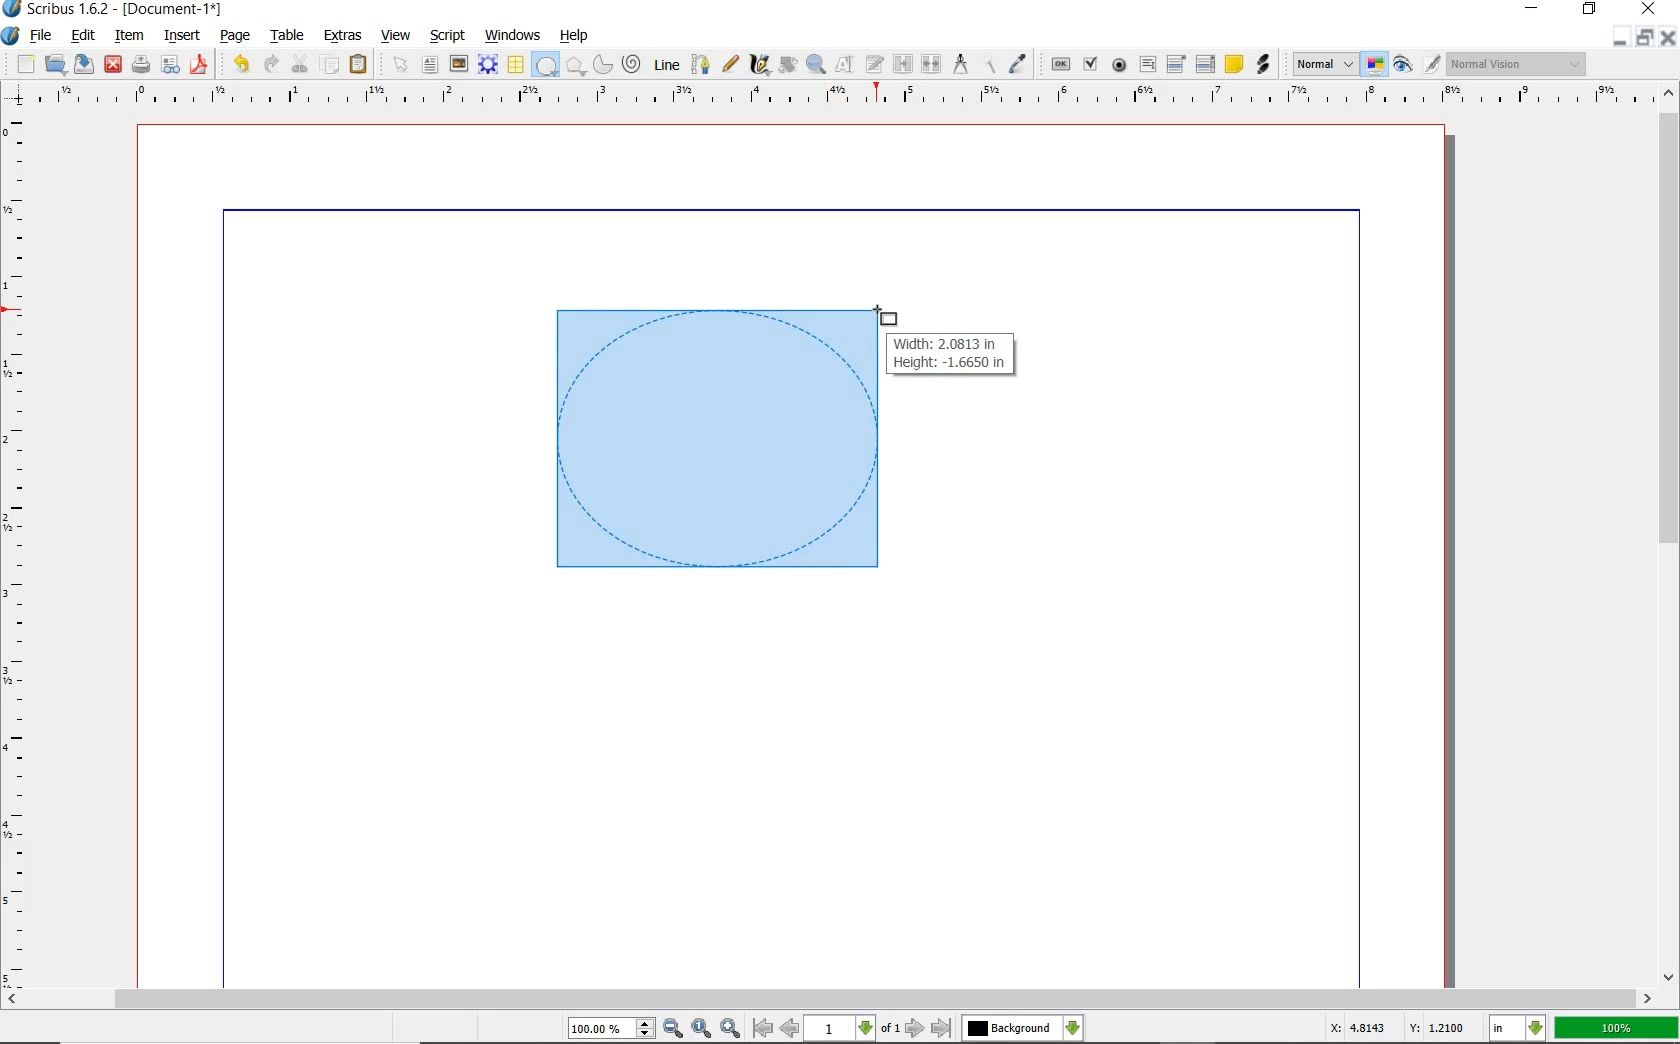 This screenshot has height=1044, width=1680. Describe the element at coordinates (674, 1029) in the screenshot. I see `zoom in` at that location.